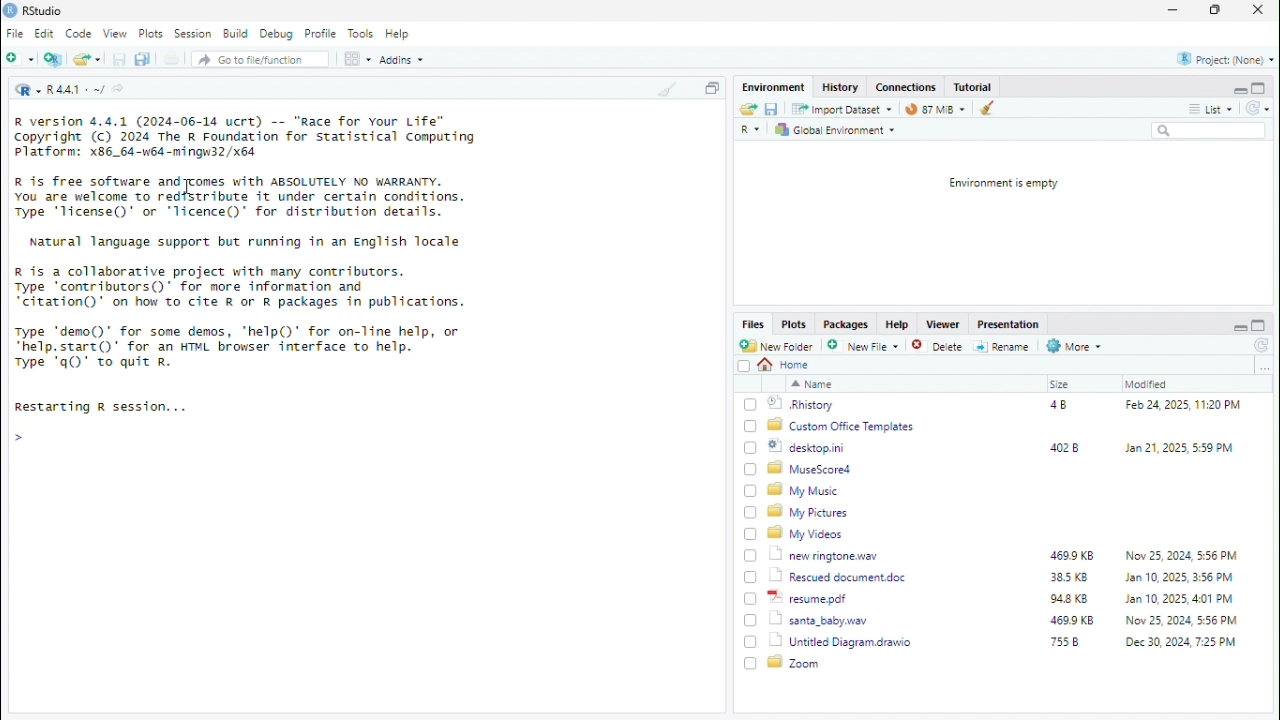 Image resolution: width=1280 pixels, height=720 pixels. What do you see at coordinates (87, 57) in the screenshot?
I see `open file` at bounding box center [87, 57].